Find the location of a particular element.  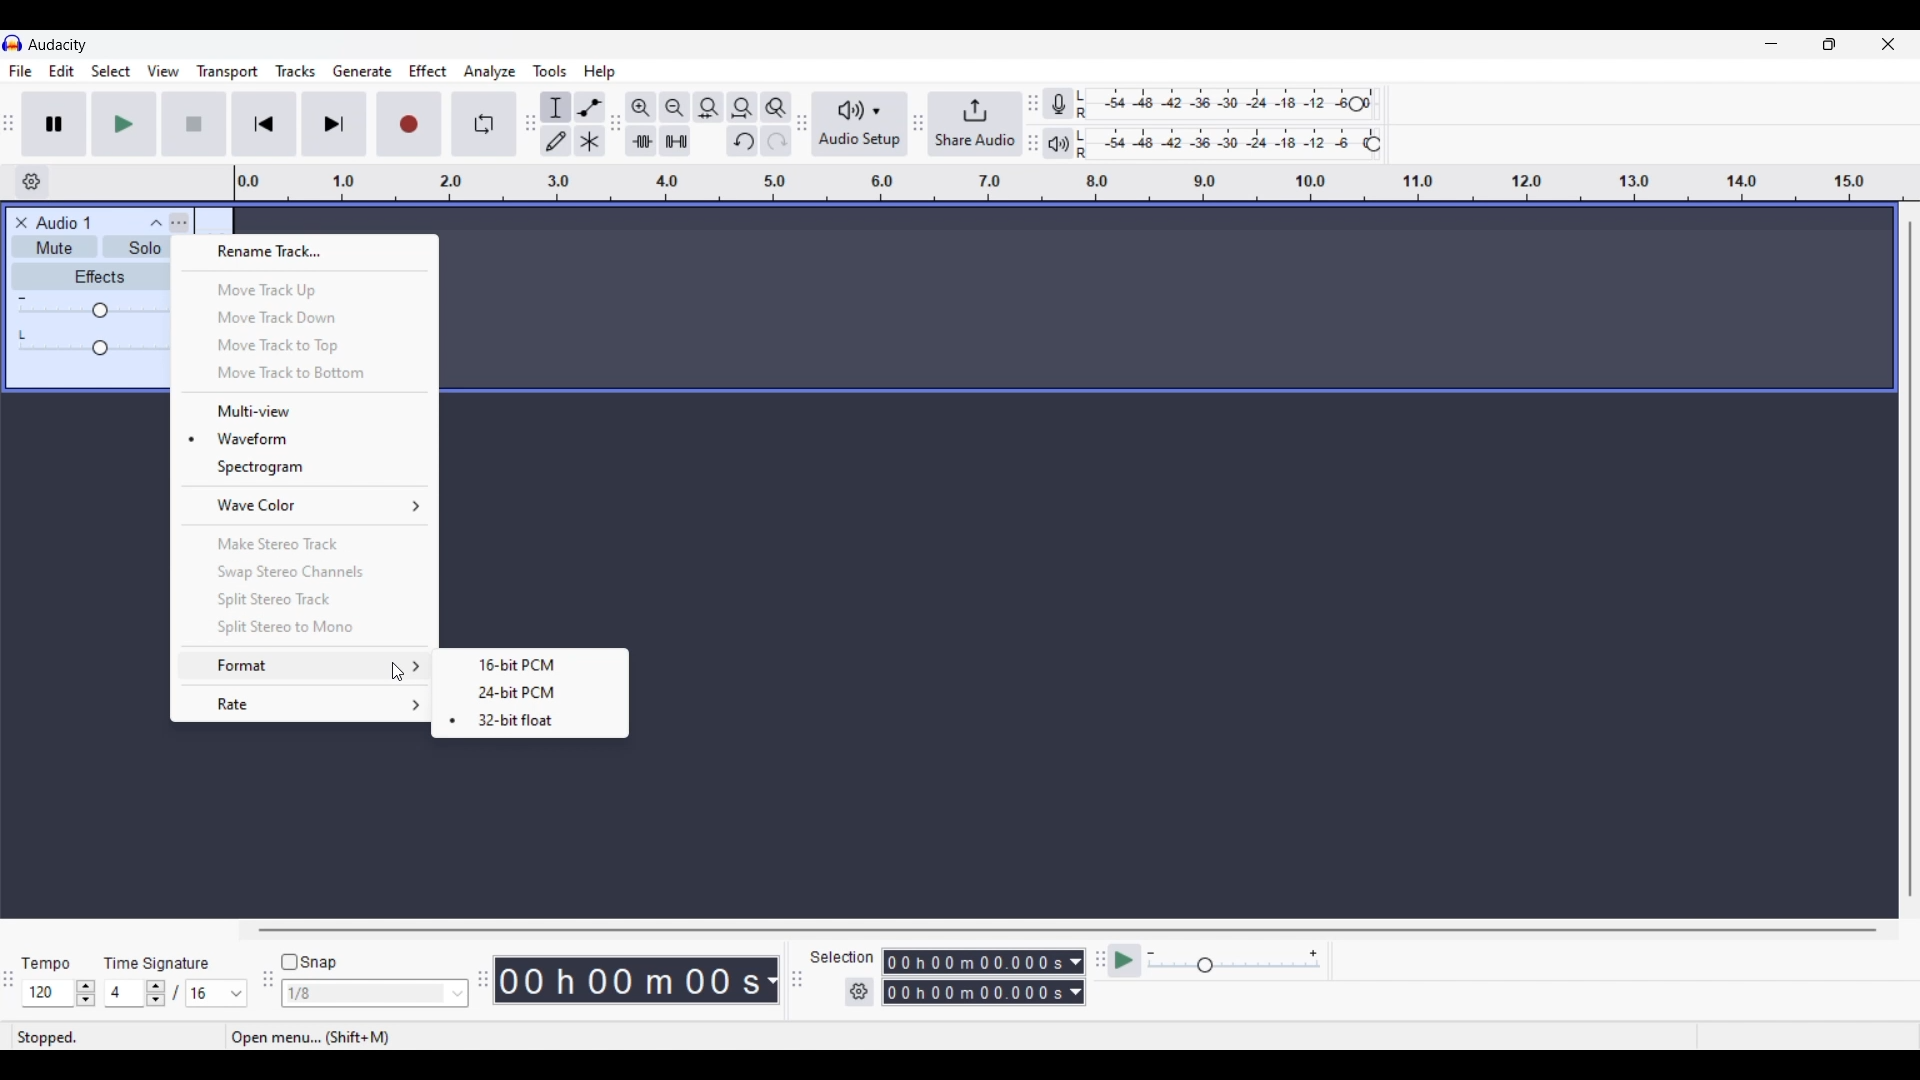

32 bit format option is located at coordinates (529, 721).